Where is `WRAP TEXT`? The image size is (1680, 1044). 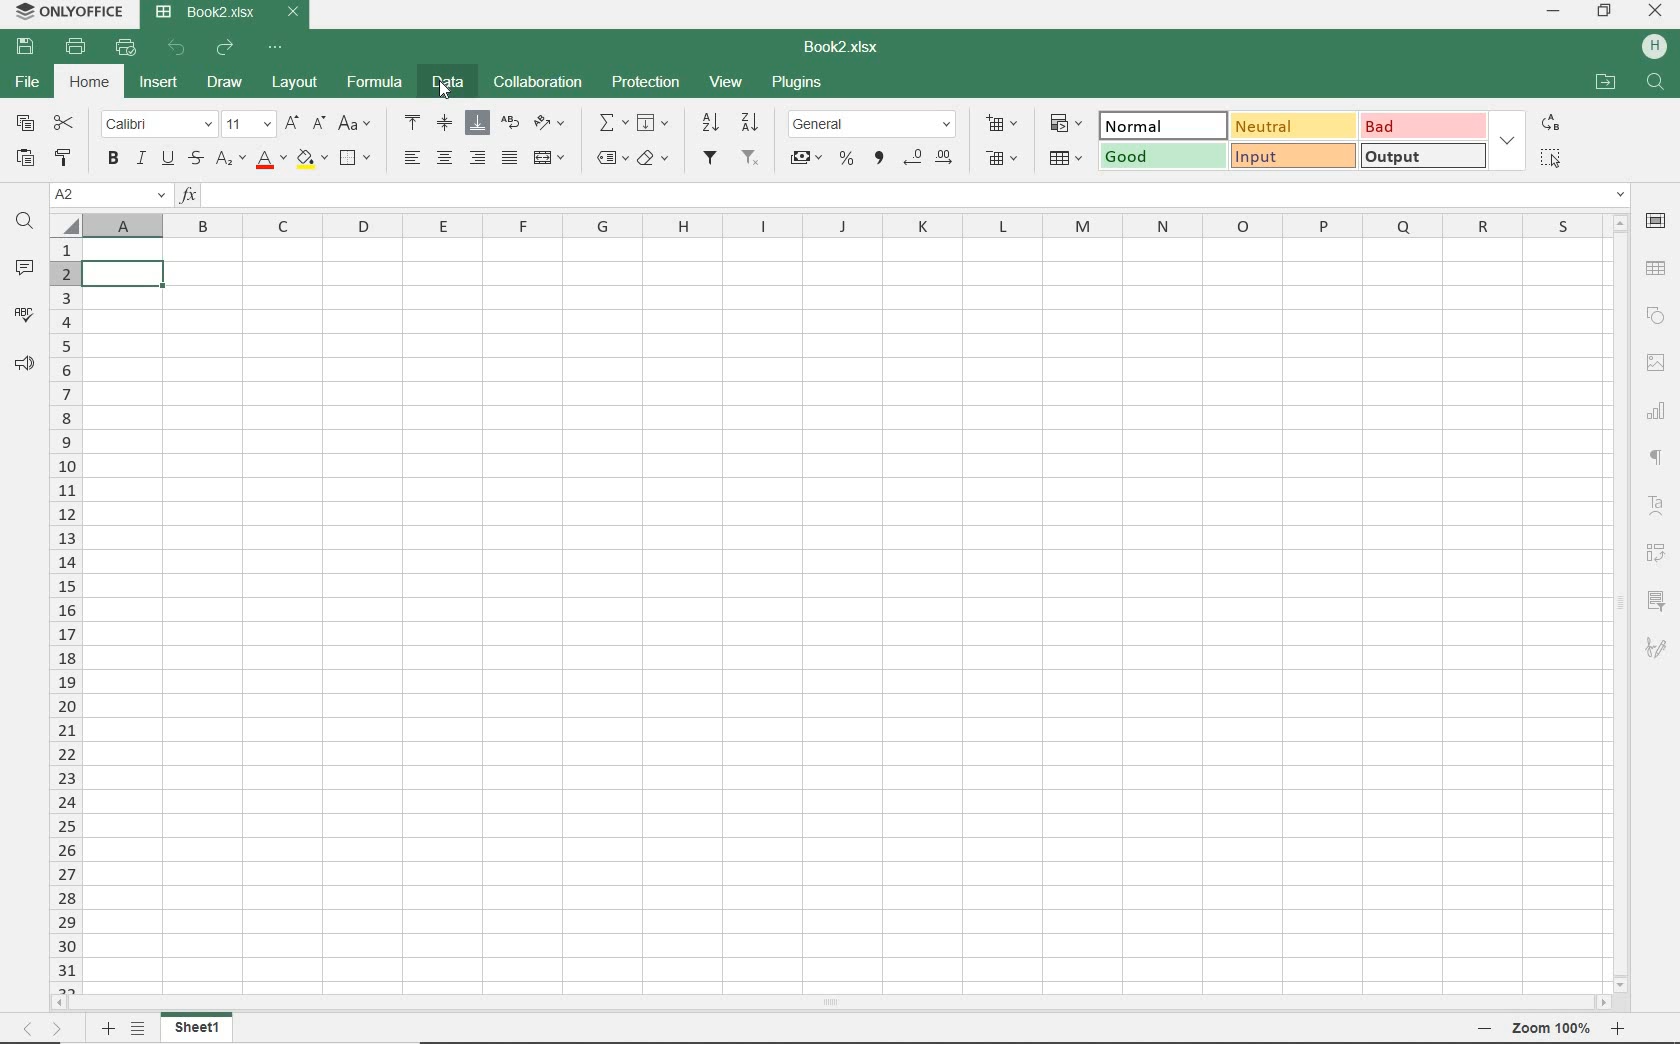
WRAP TEXT is located at coordinates (512, 122).